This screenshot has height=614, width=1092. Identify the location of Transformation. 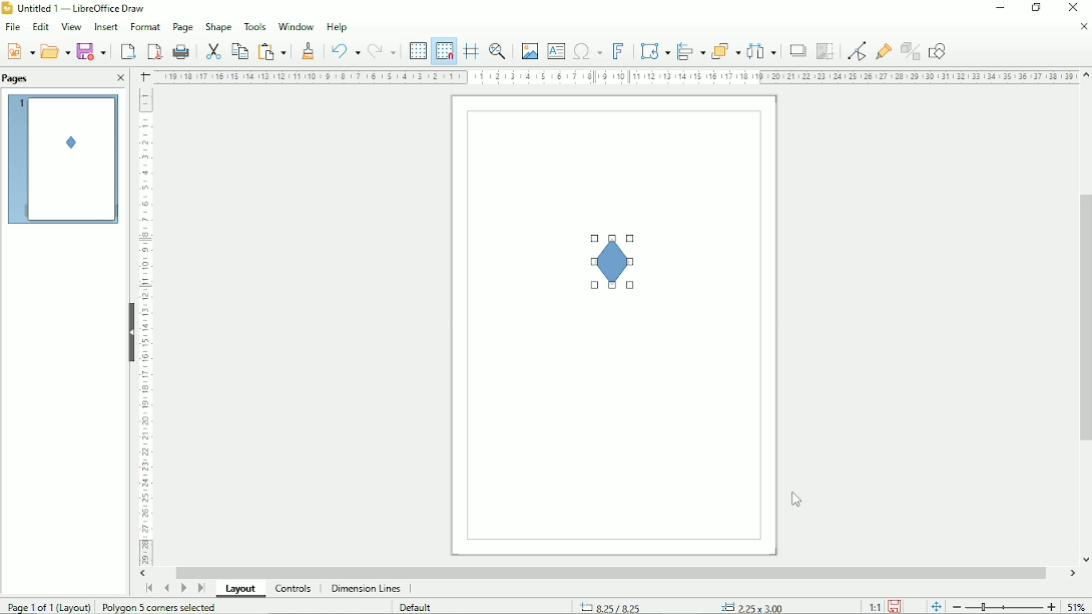
(652, 50).